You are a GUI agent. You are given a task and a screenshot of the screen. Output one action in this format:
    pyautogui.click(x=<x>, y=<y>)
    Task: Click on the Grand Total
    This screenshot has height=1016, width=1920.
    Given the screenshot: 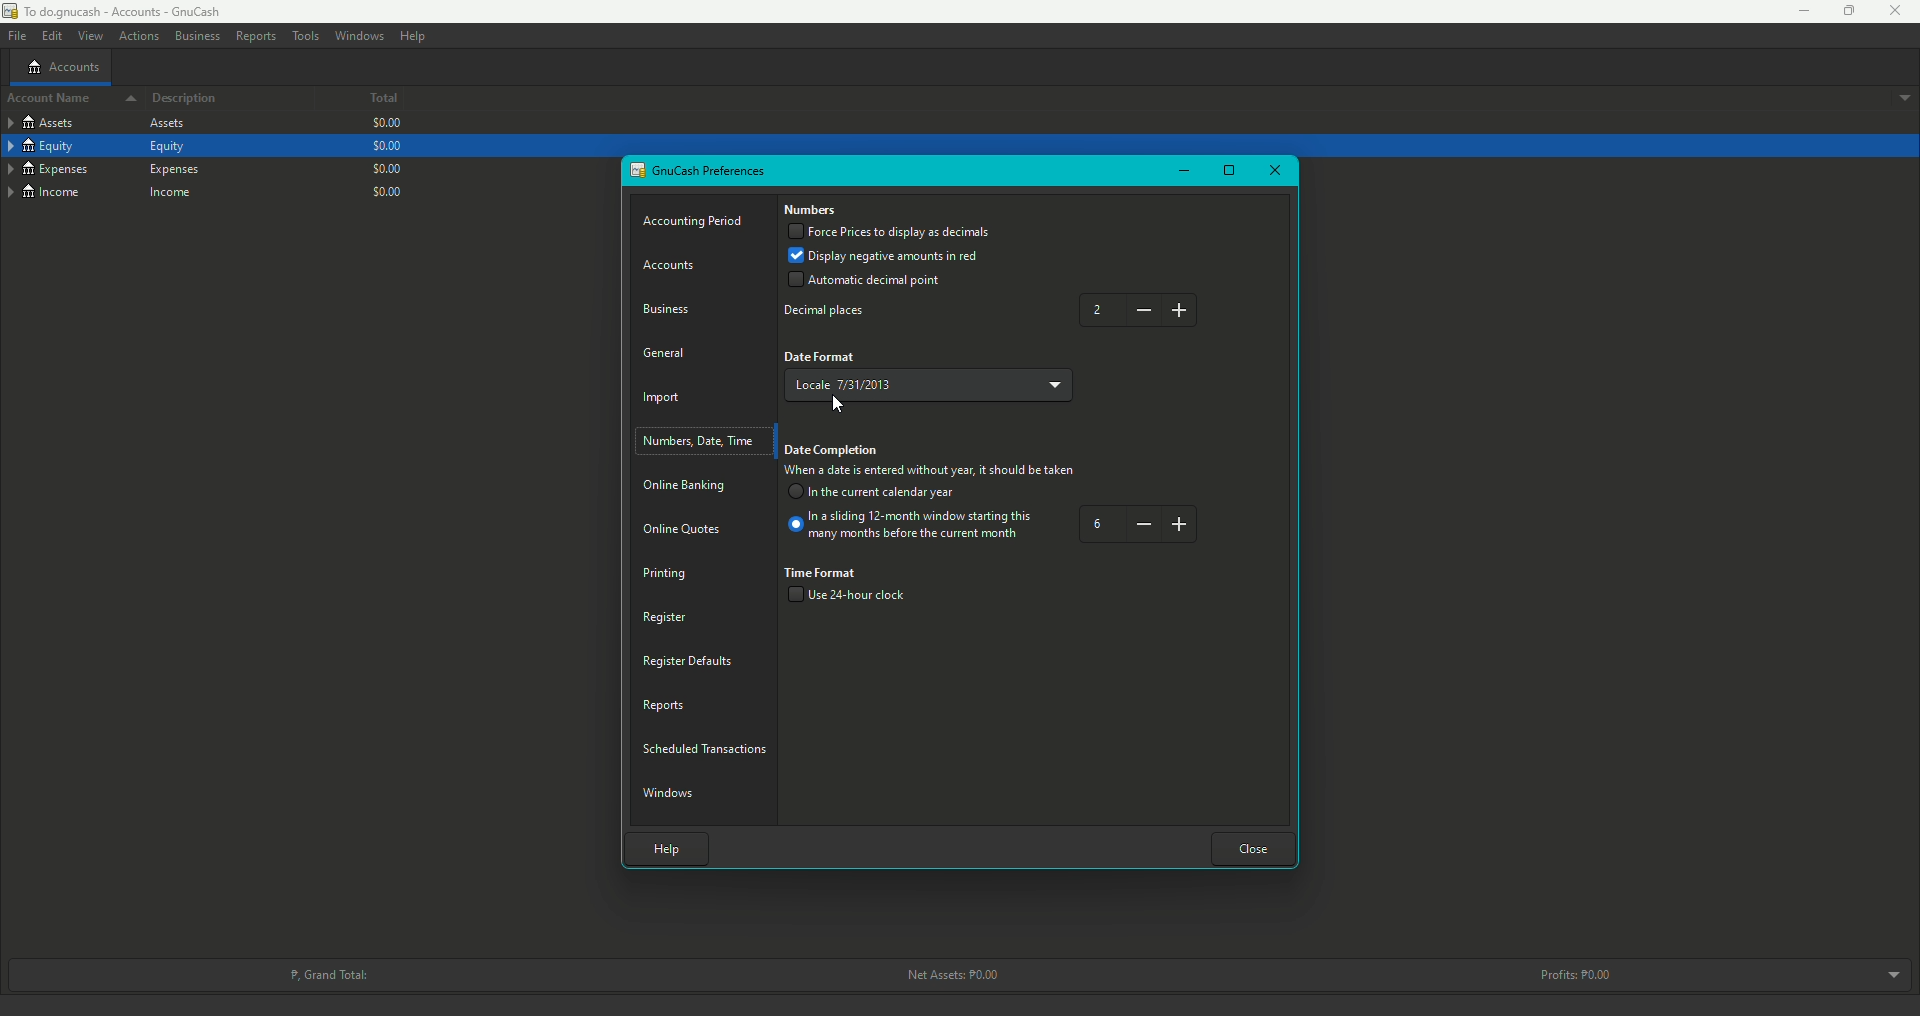 What is the action you would take?
    pyautogui.click(x=327, y=973)
    